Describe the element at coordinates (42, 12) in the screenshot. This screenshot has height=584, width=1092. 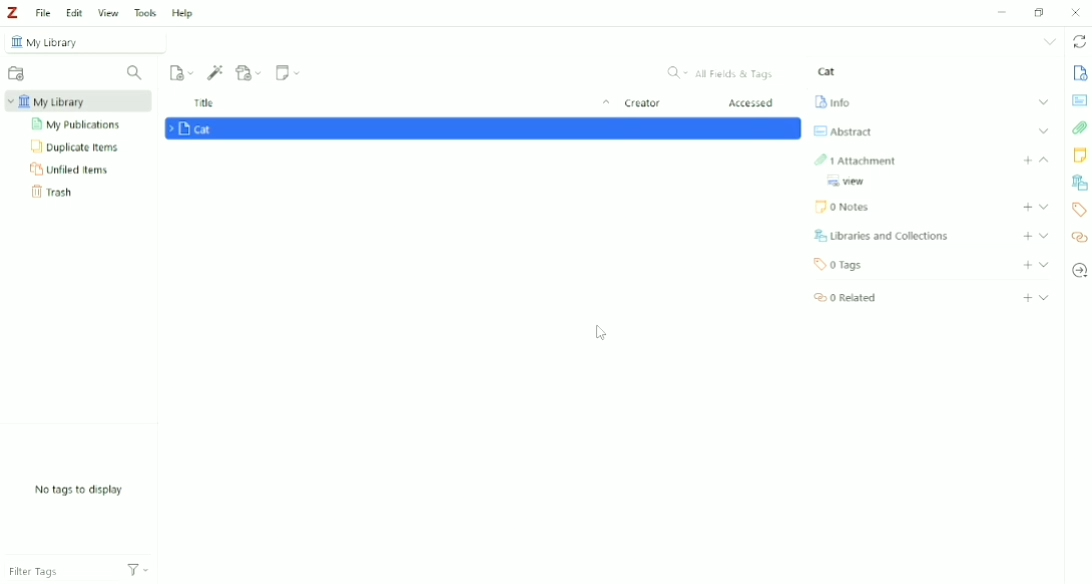
I see `File` at that location.